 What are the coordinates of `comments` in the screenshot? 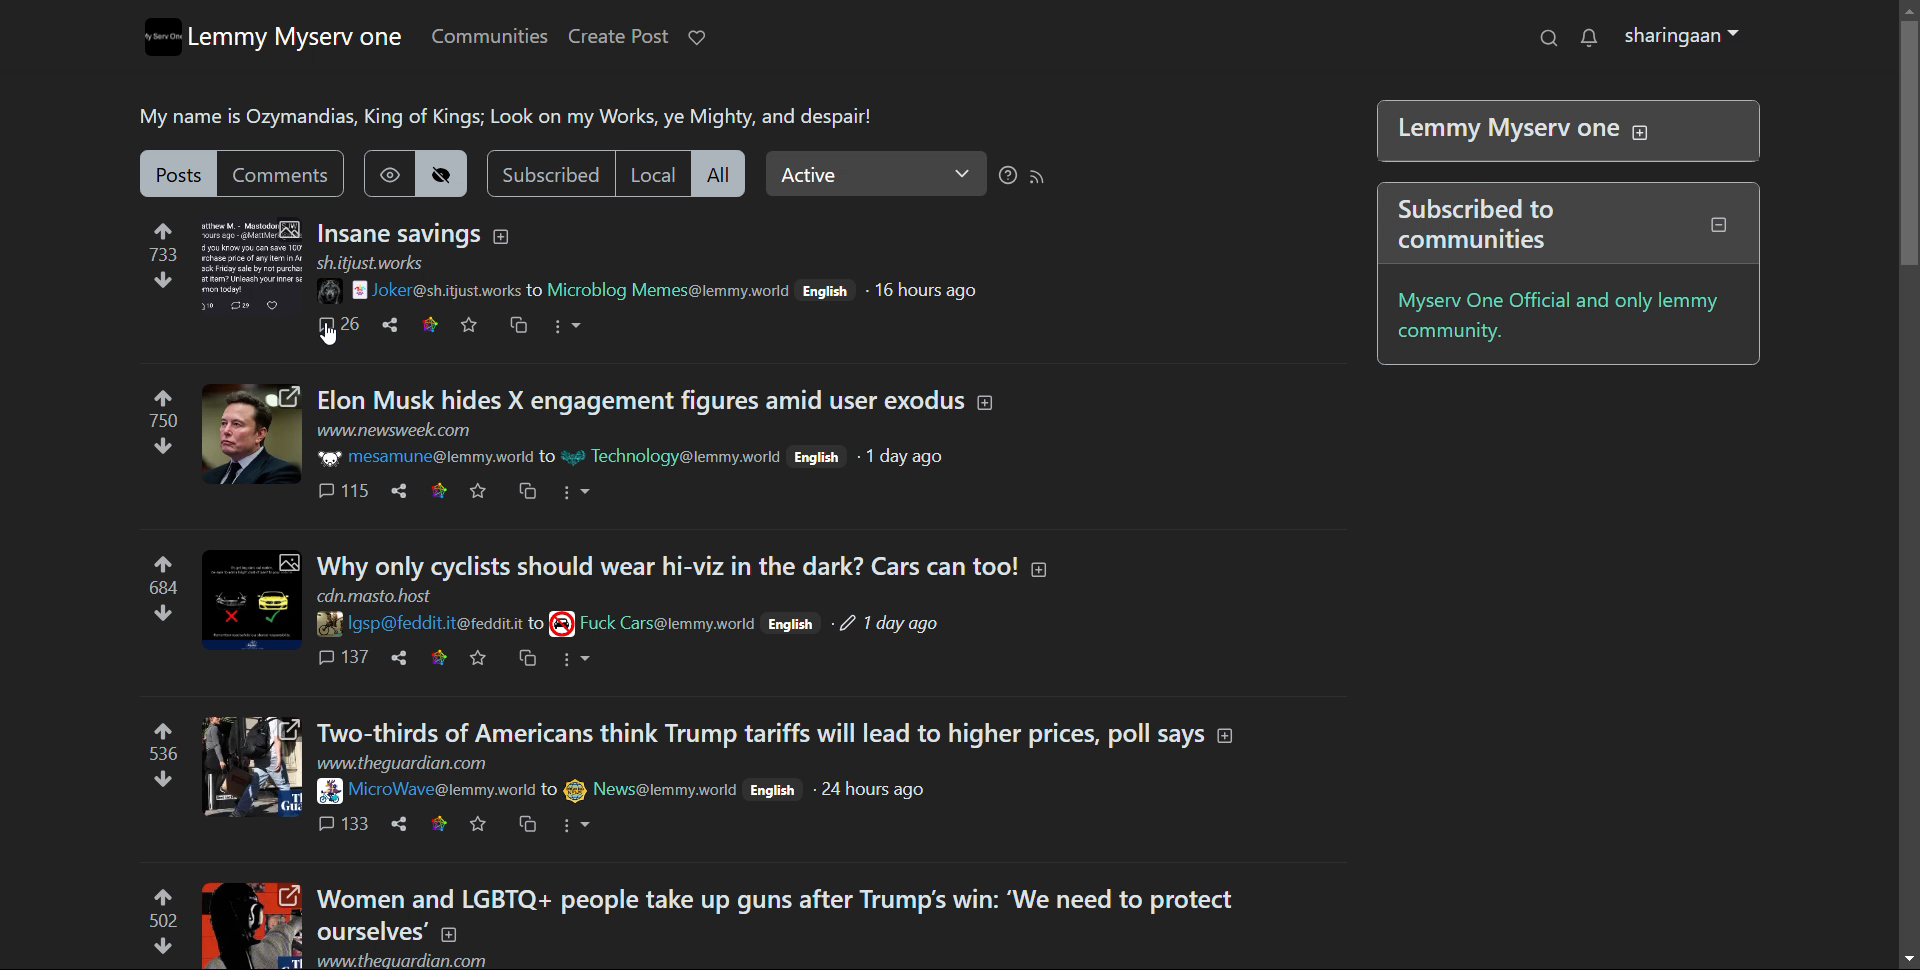 It's located at (340, 657).